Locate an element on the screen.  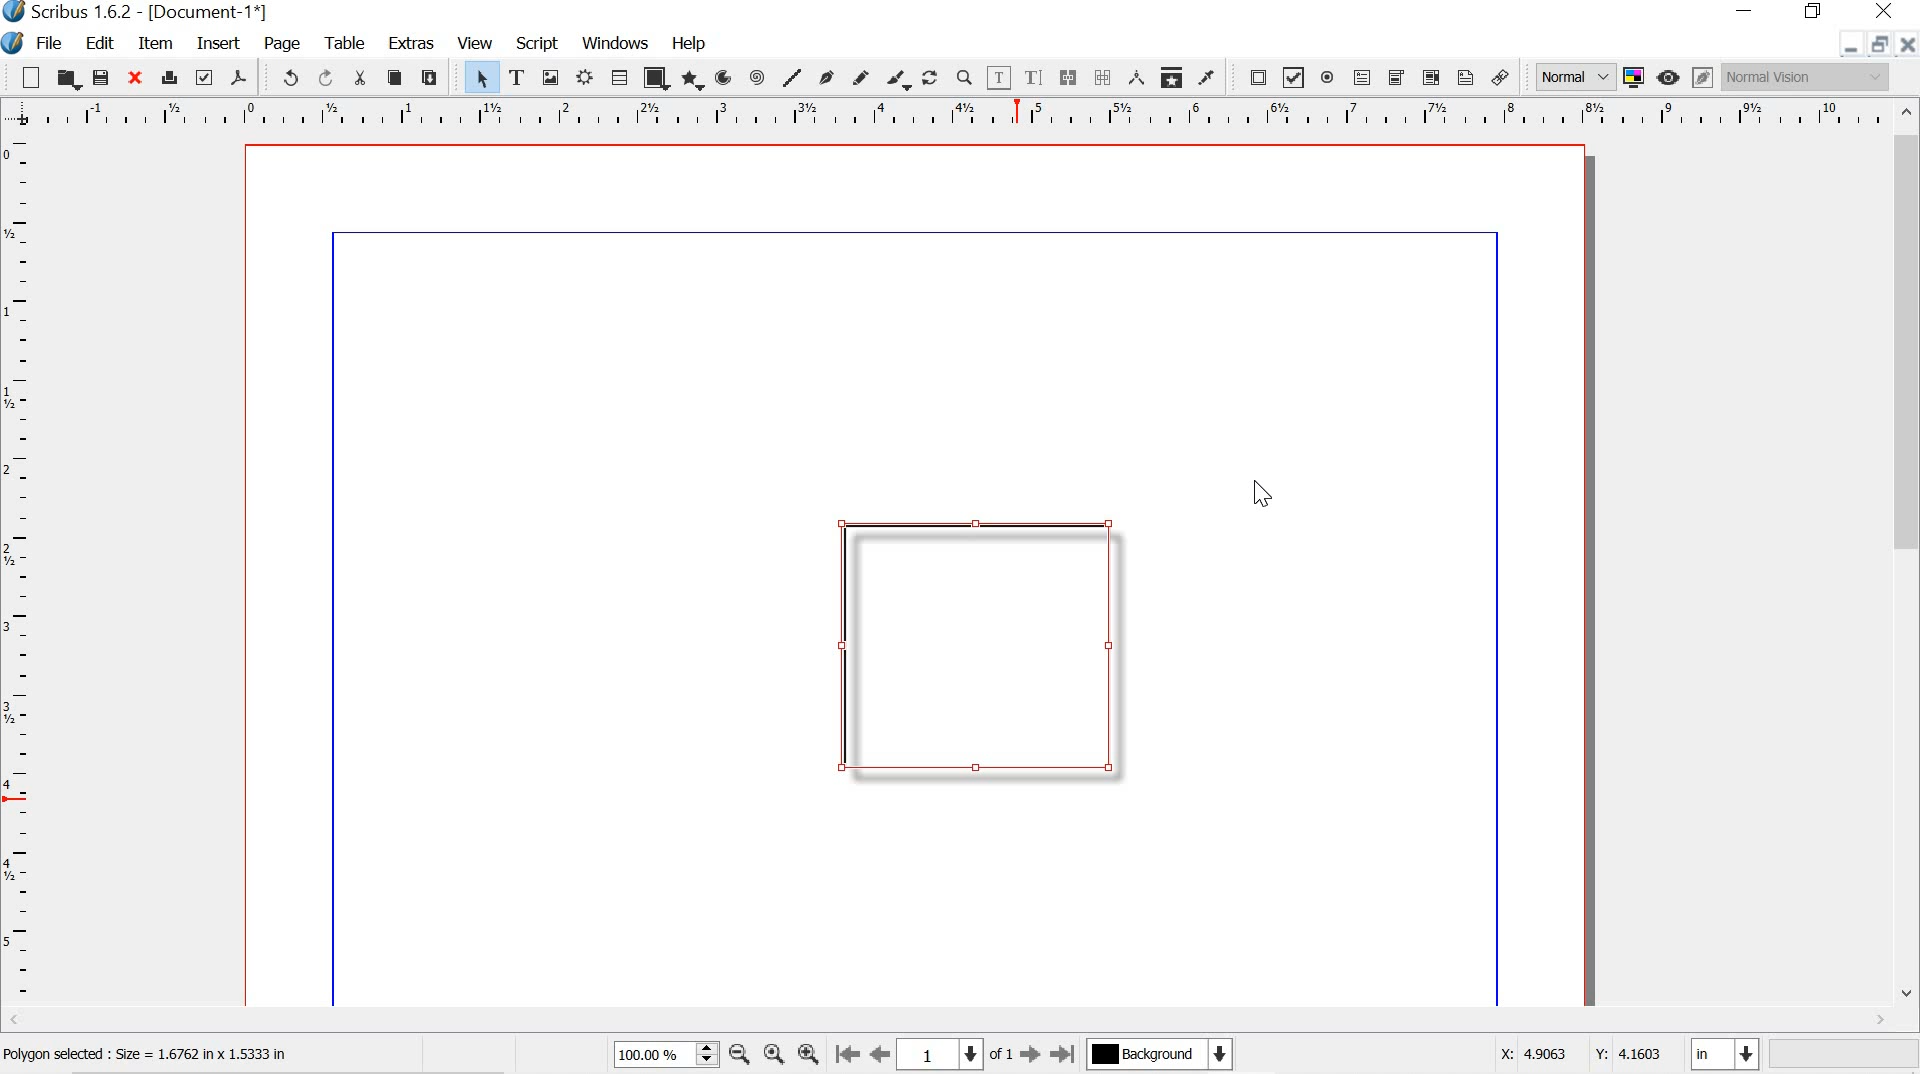
spiral is located at coordinates (758, 77).